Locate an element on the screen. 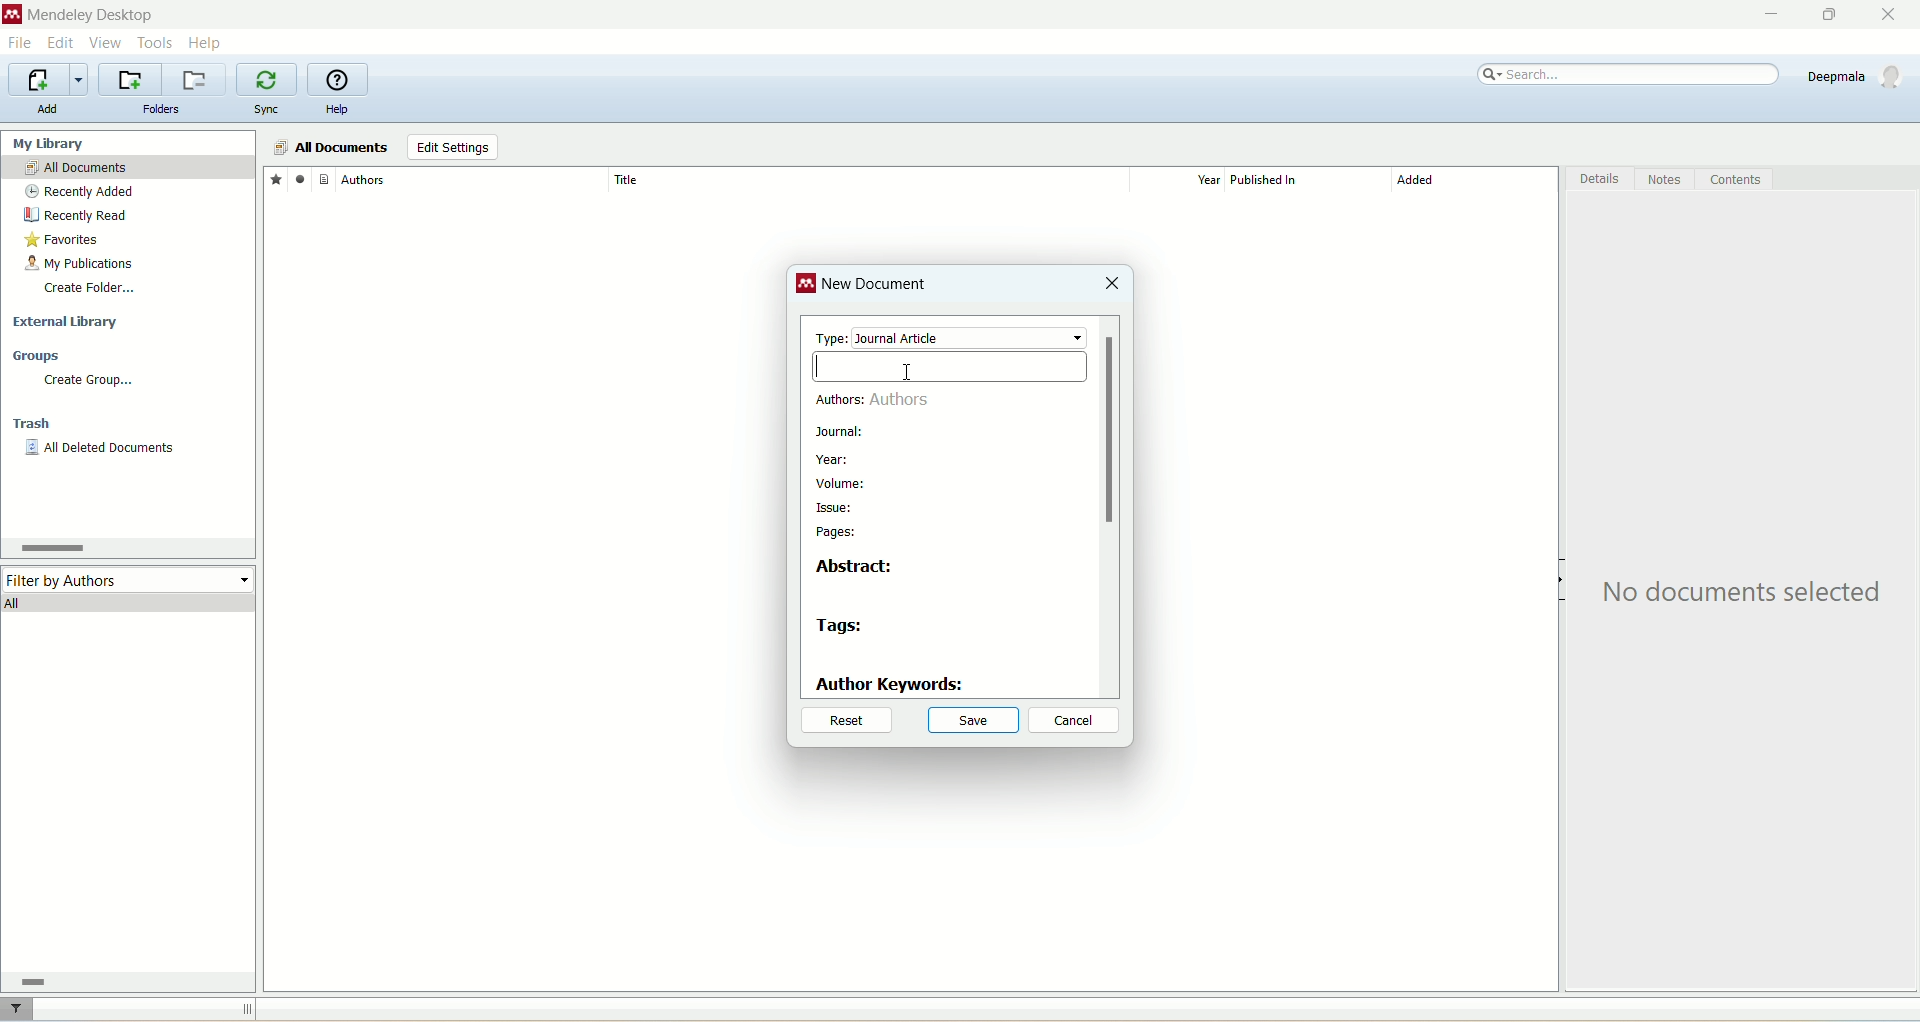  sync is located at coordinates (269, 110).